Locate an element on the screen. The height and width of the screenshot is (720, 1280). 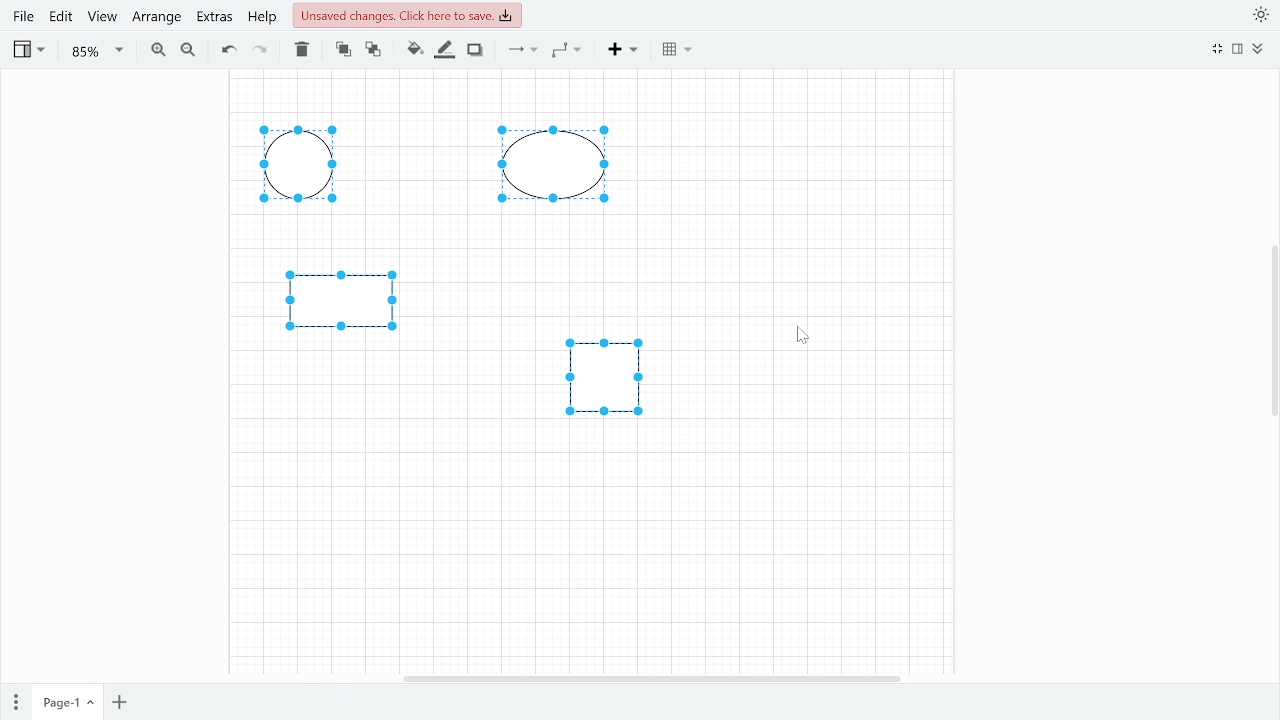
Current page(page 1) is located at coordinates (66, 698).